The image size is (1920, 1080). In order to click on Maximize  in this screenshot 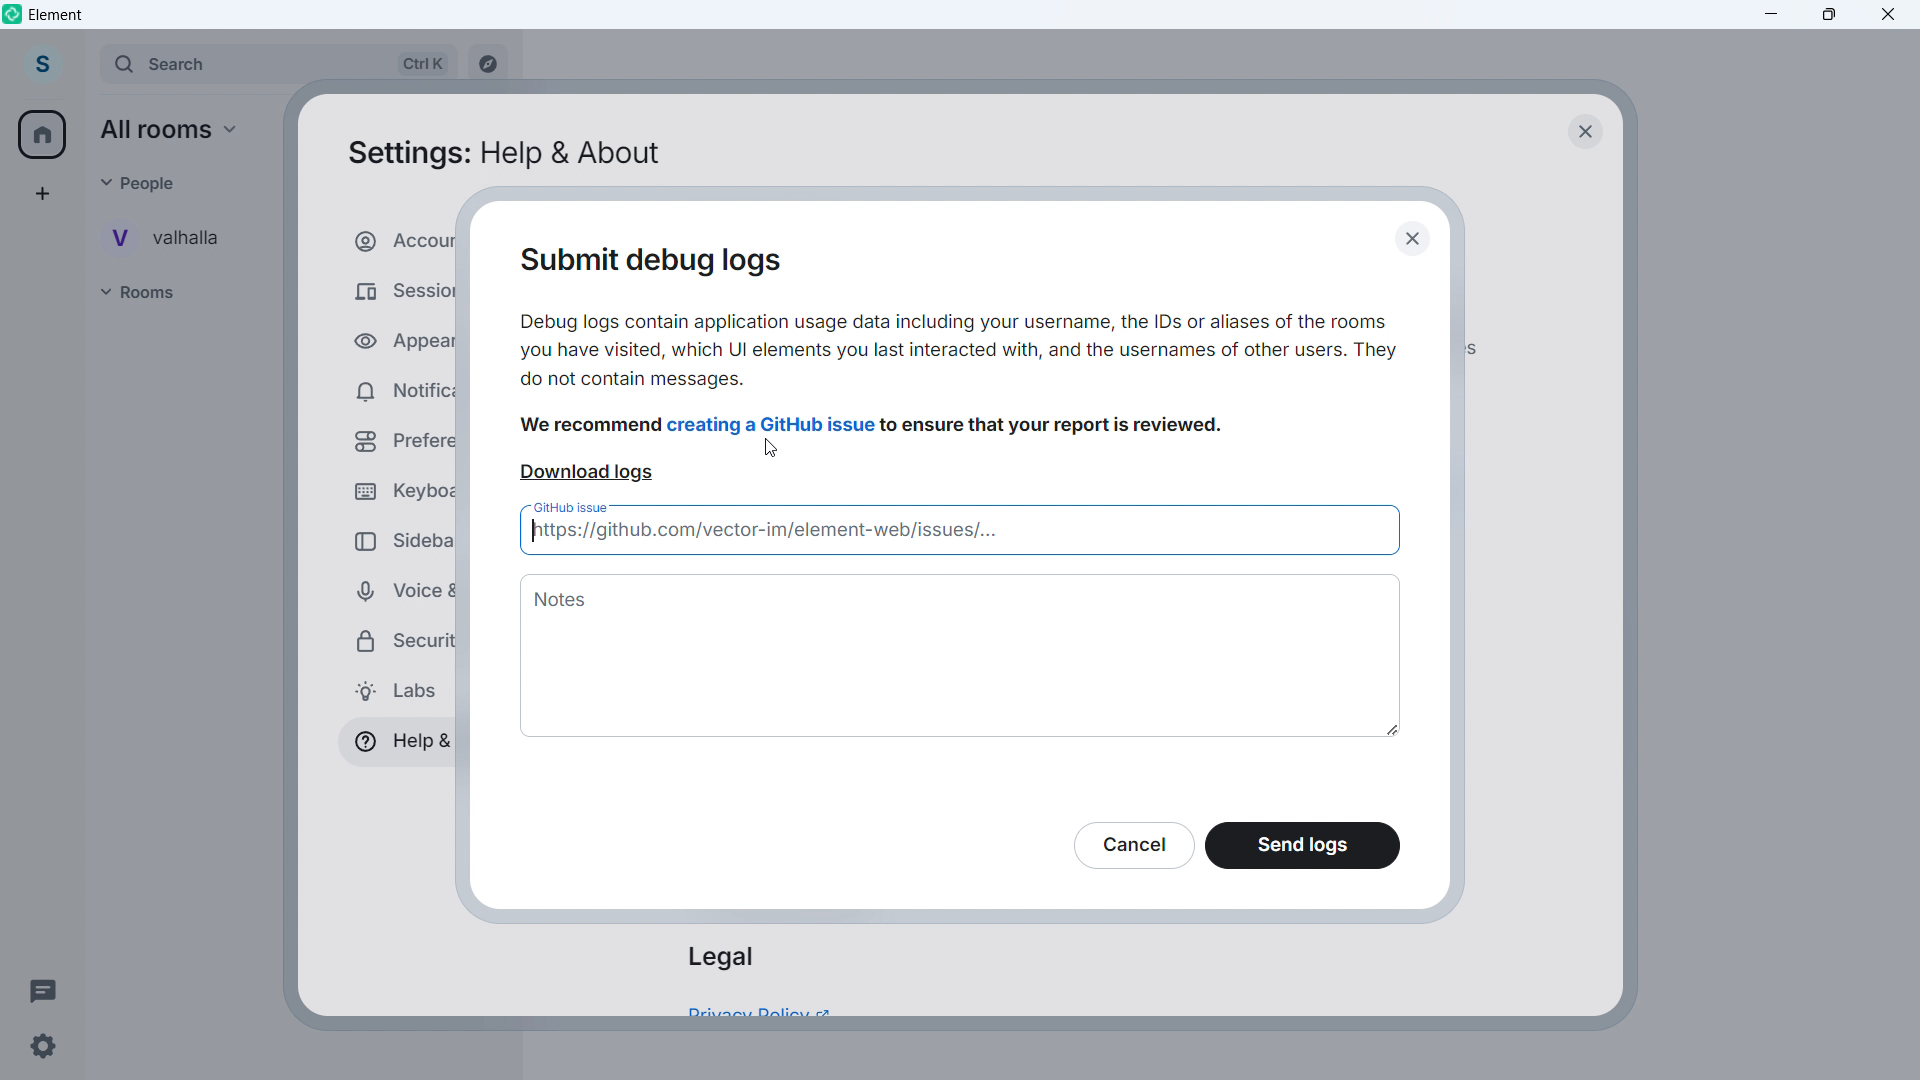, I will do `click(1830, 15)`.